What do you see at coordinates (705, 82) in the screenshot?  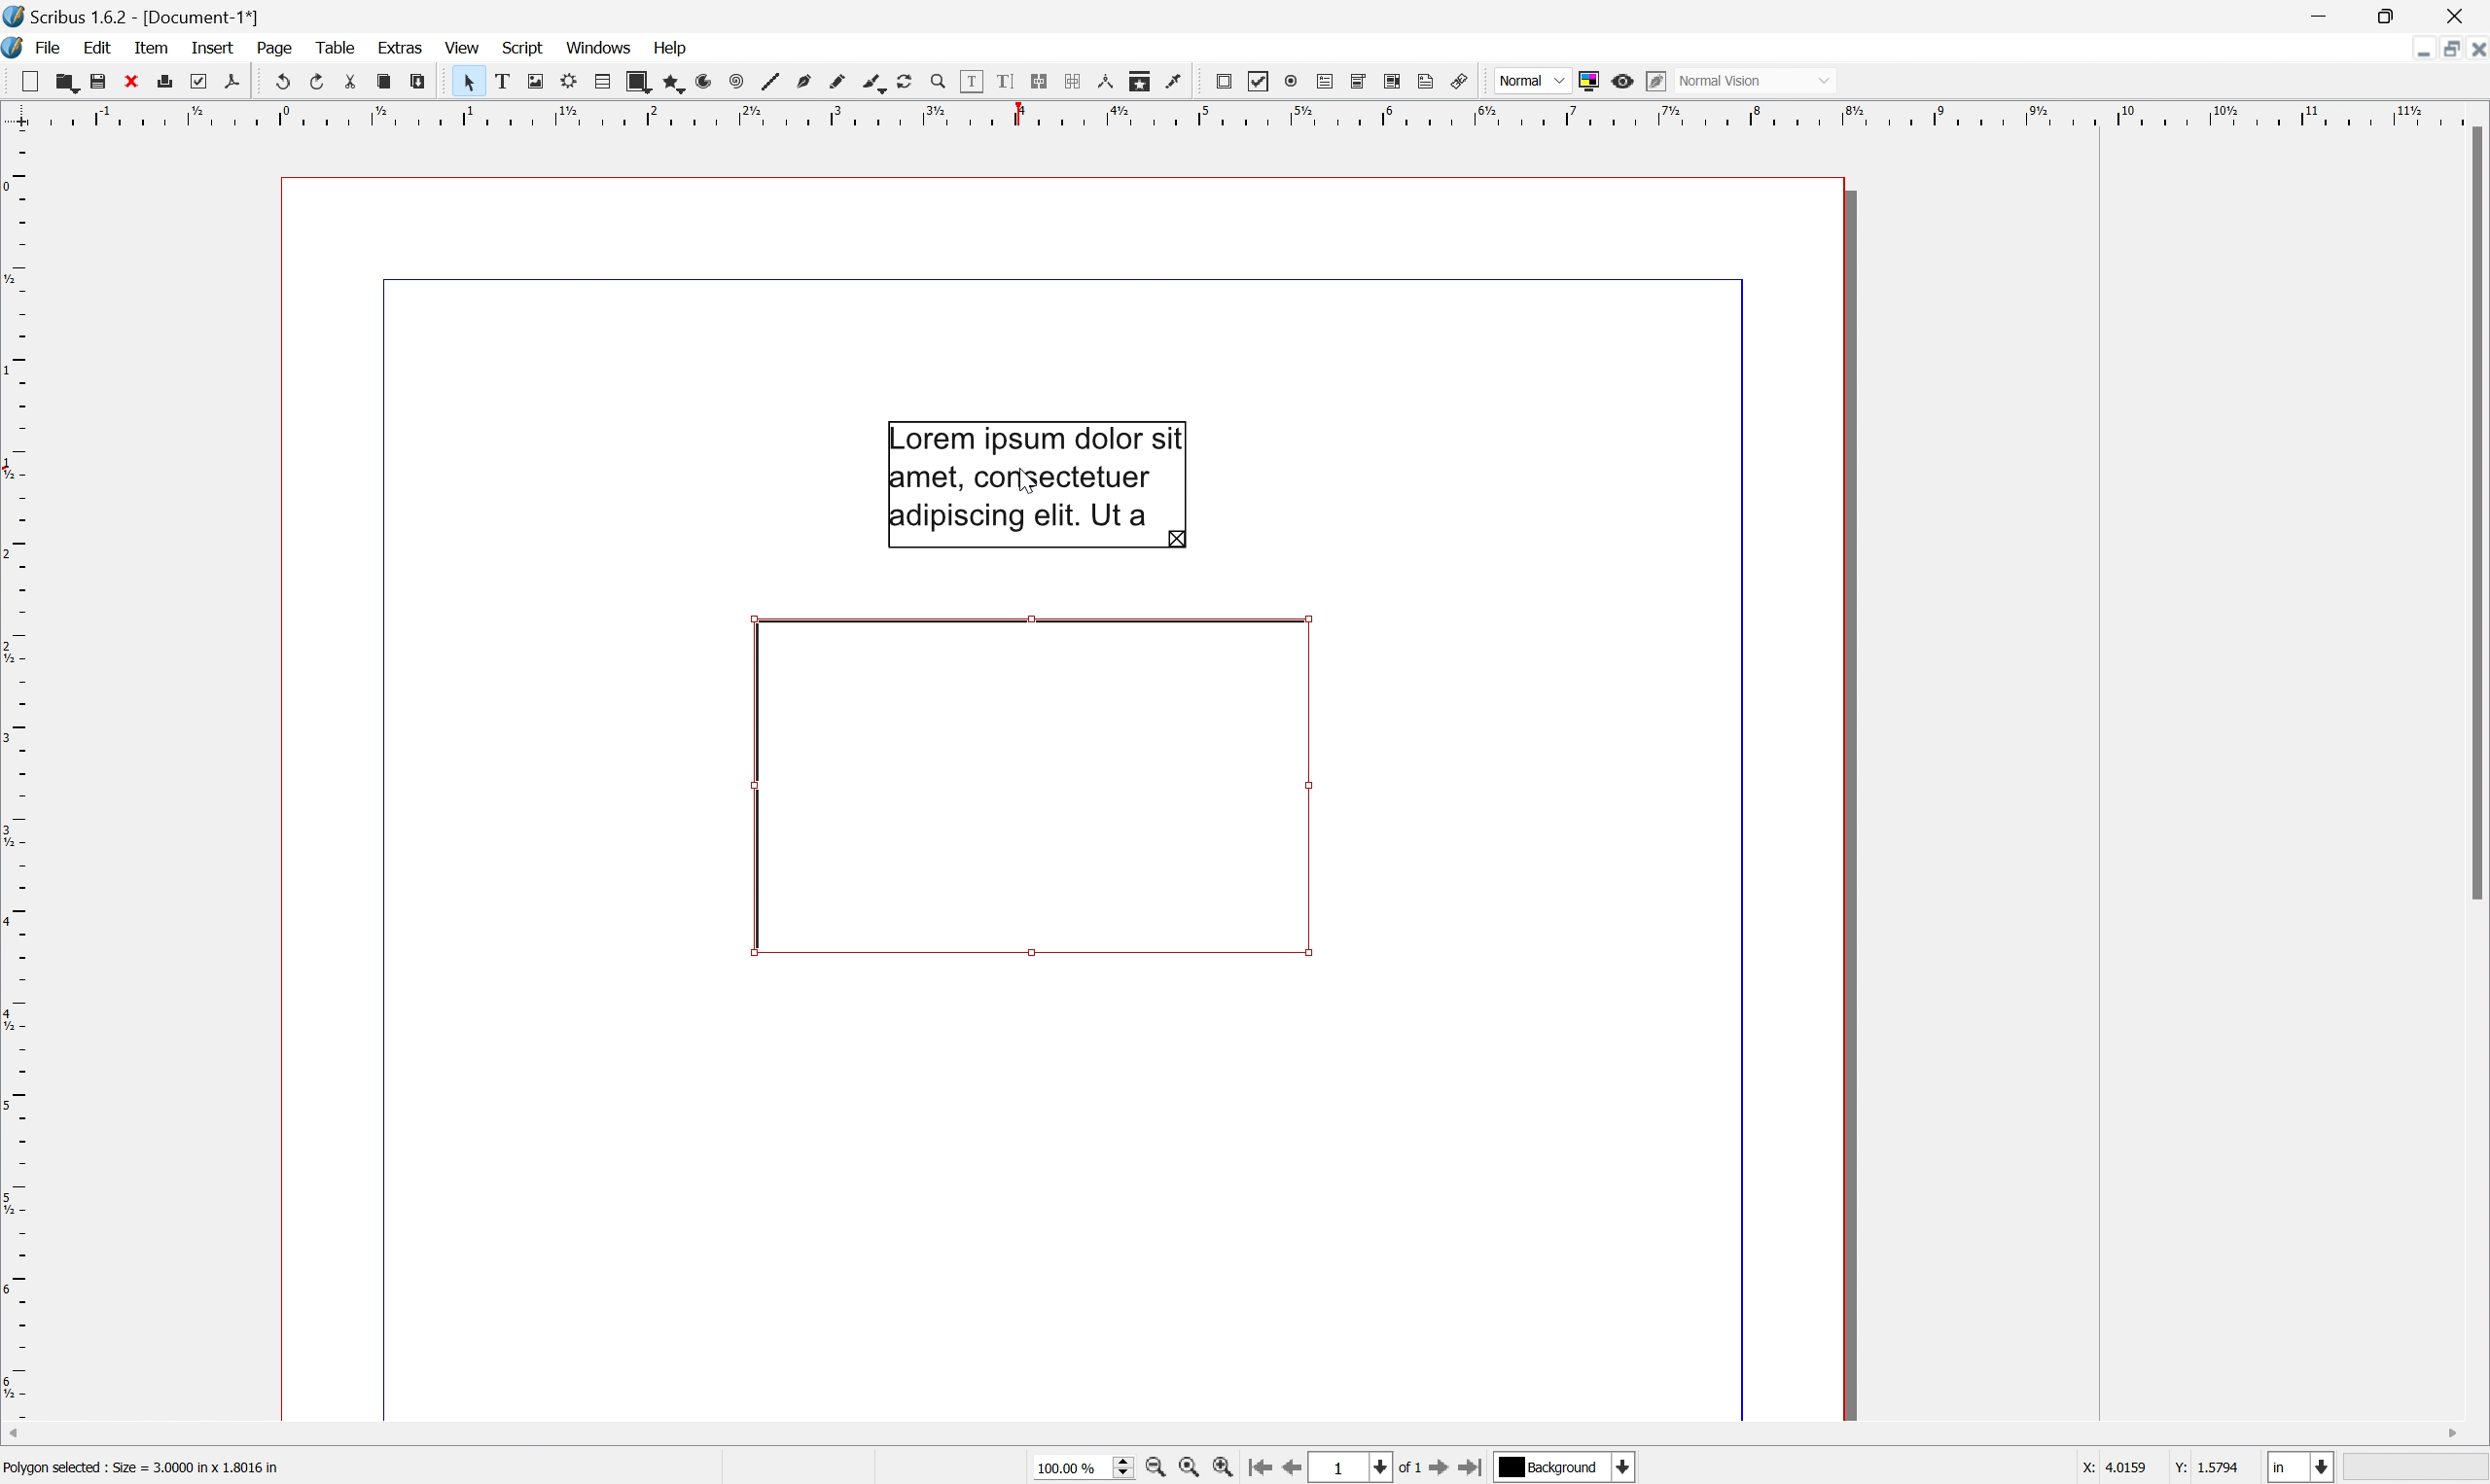 I see `Arc` at bounding box center [705, 82].